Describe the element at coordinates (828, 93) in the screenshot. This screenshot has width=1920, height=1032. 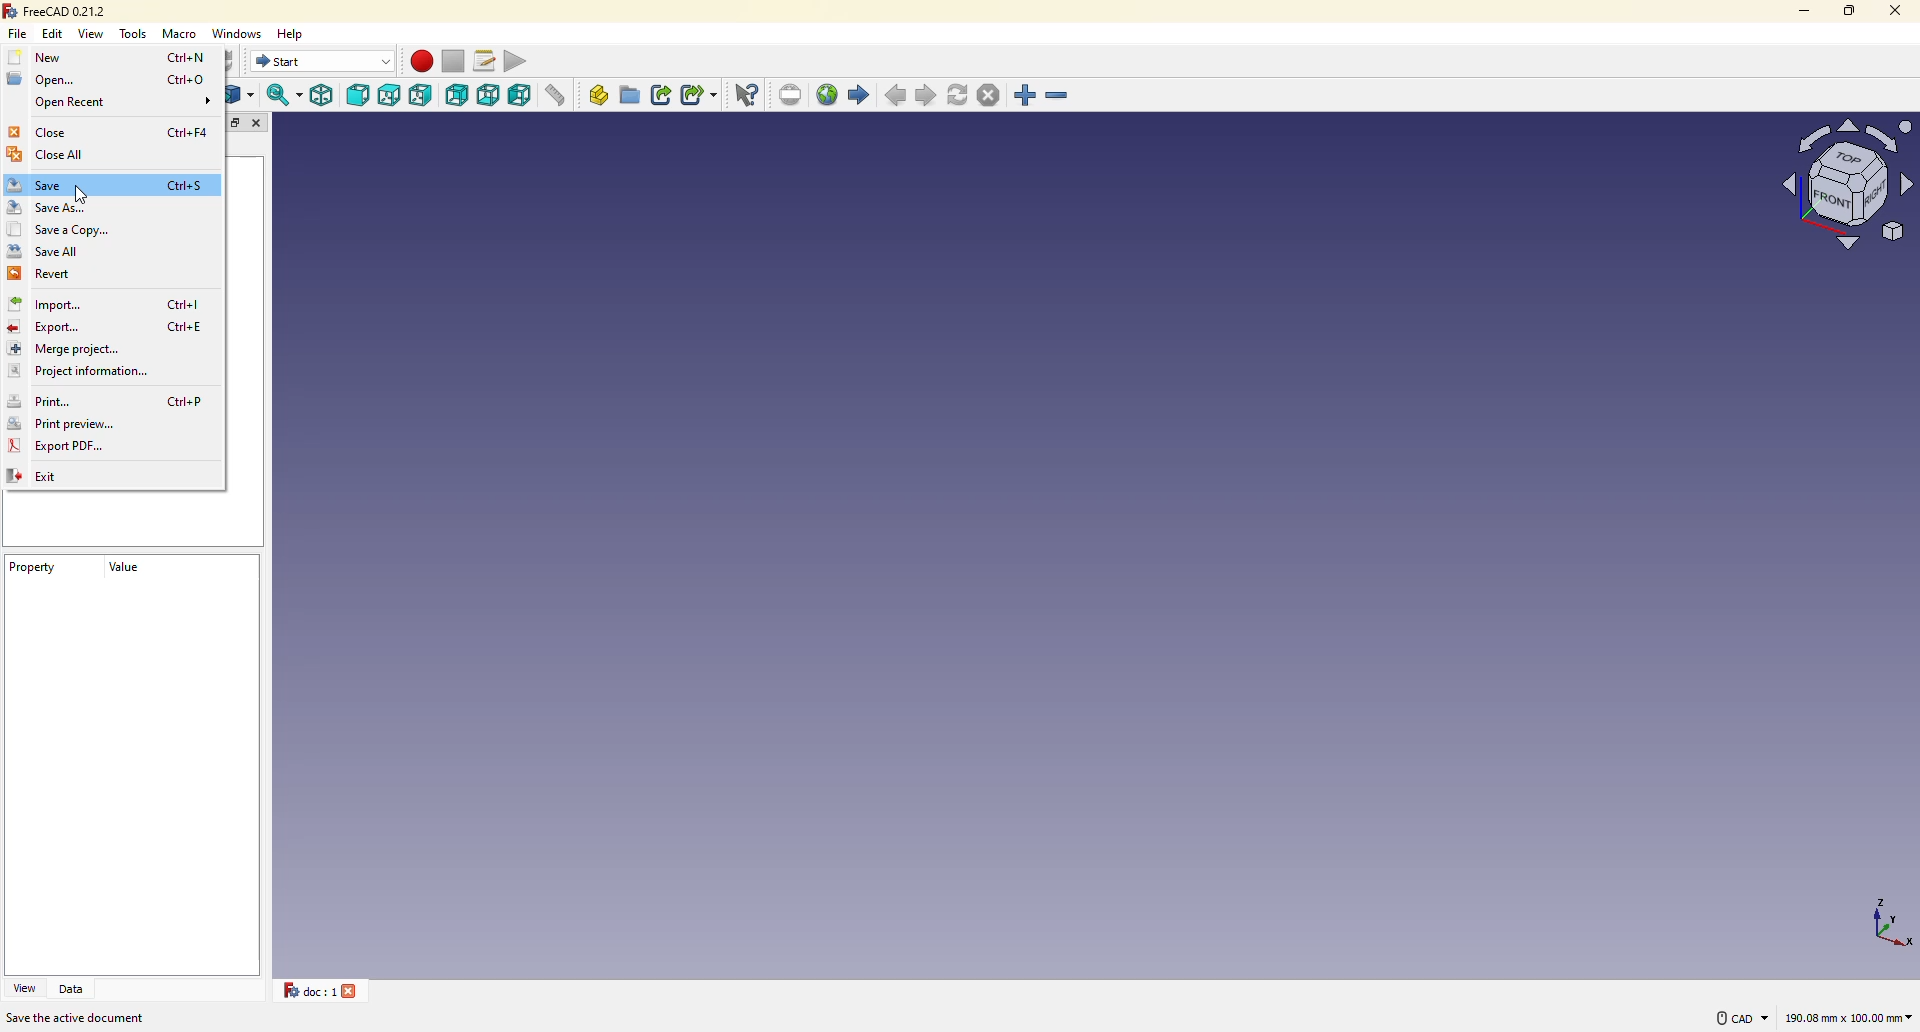
I see `open website` at that location.